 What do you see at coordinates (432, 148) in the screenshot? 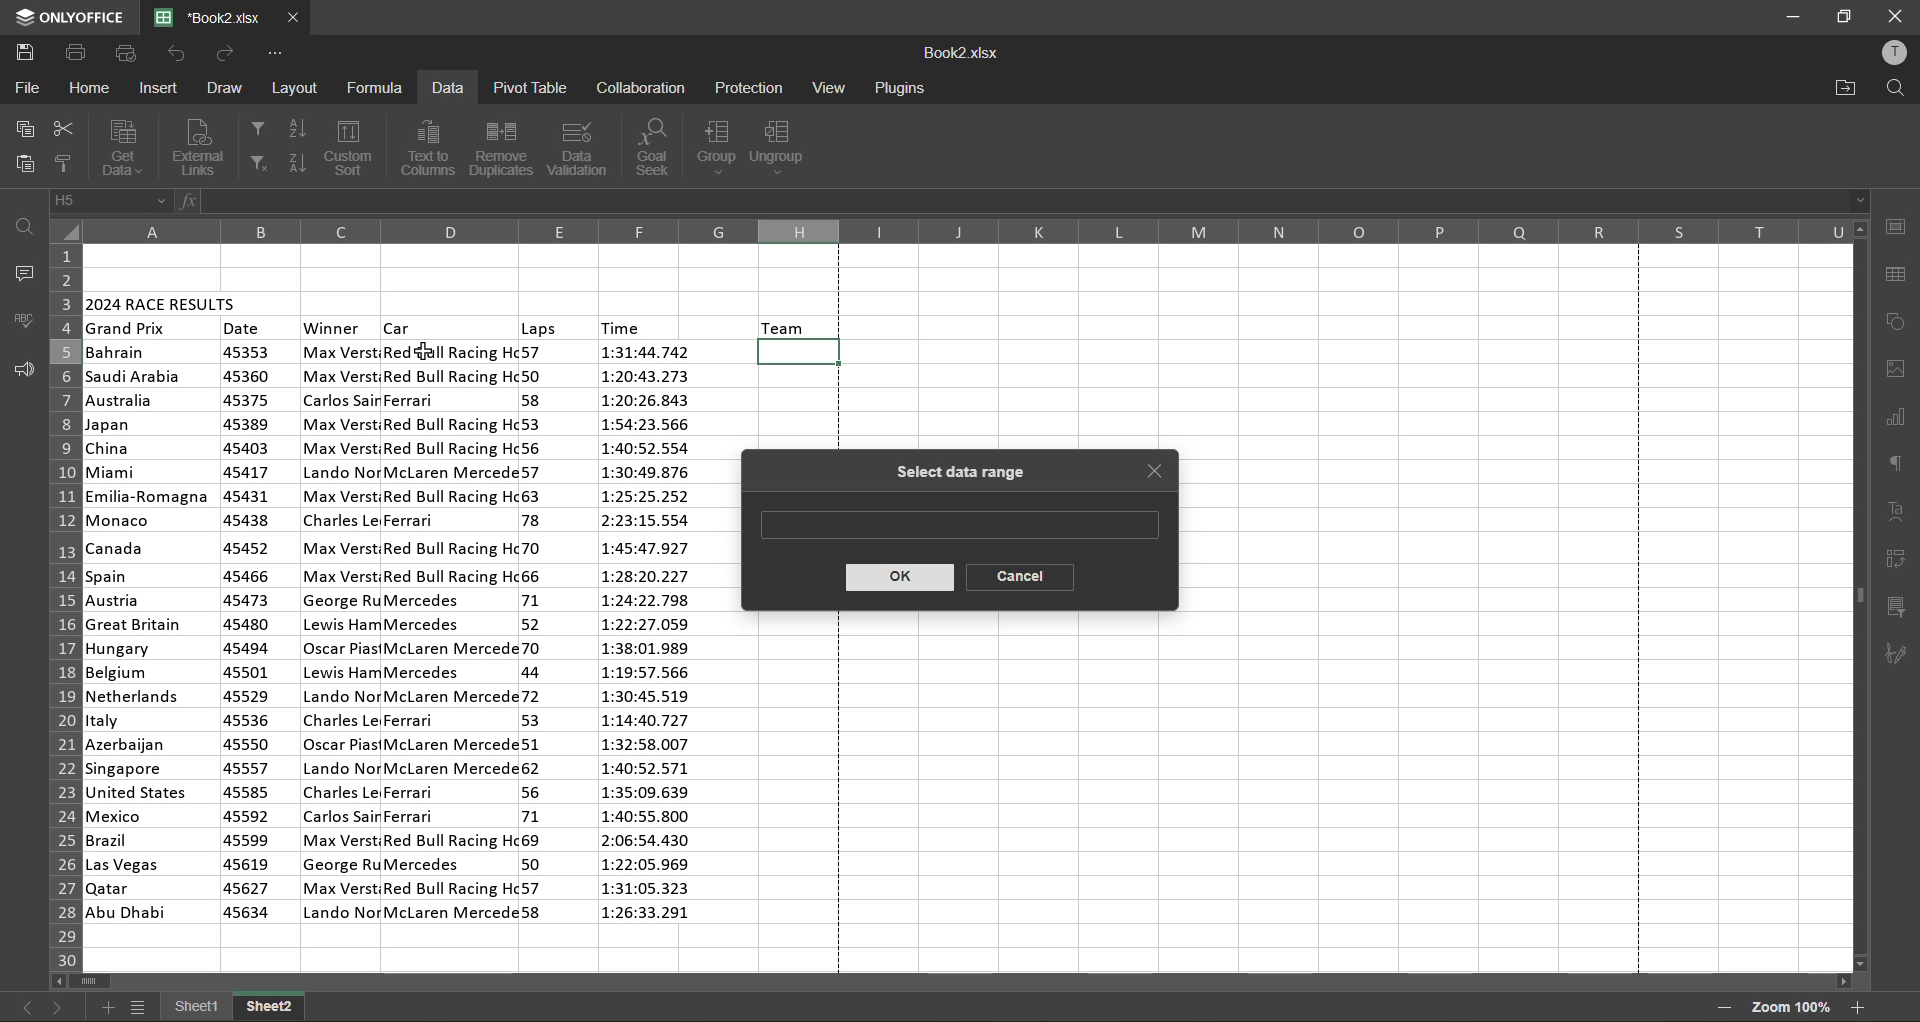
I see `text to columns` at bounding box center [432, 148].